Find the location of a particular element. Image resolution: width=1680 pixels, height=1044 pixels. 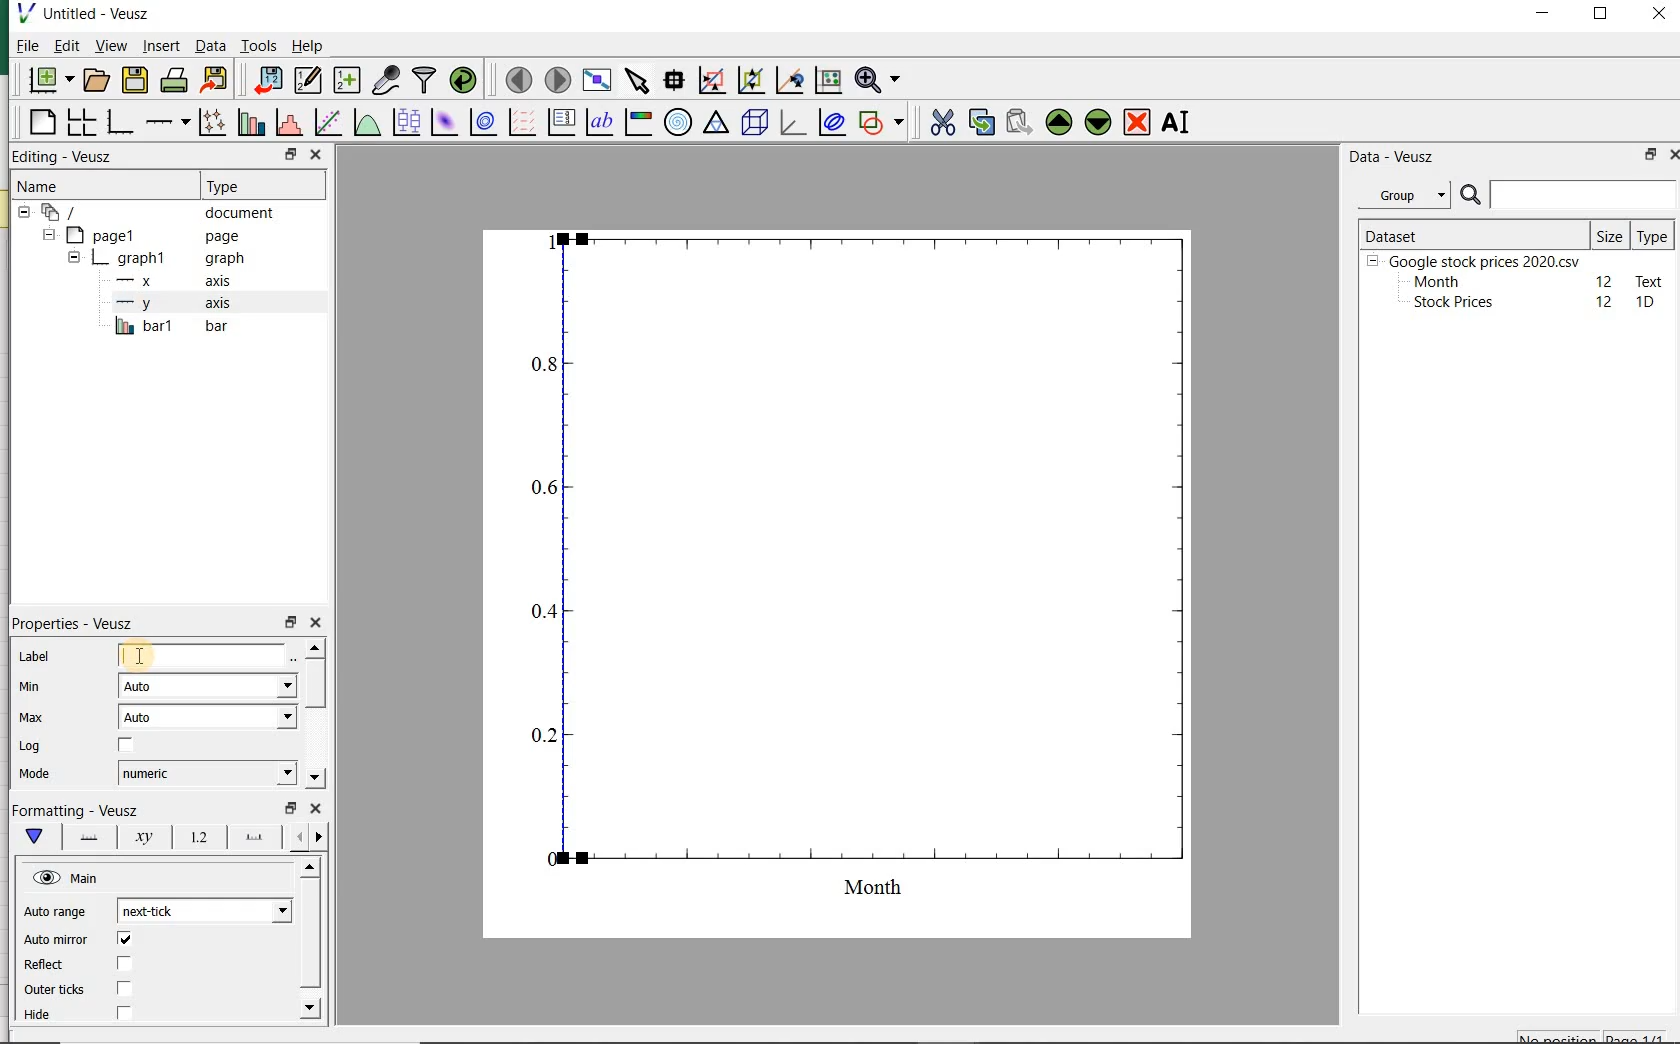

plot a 2d dataset as an image is located at coordinates (442, 122).